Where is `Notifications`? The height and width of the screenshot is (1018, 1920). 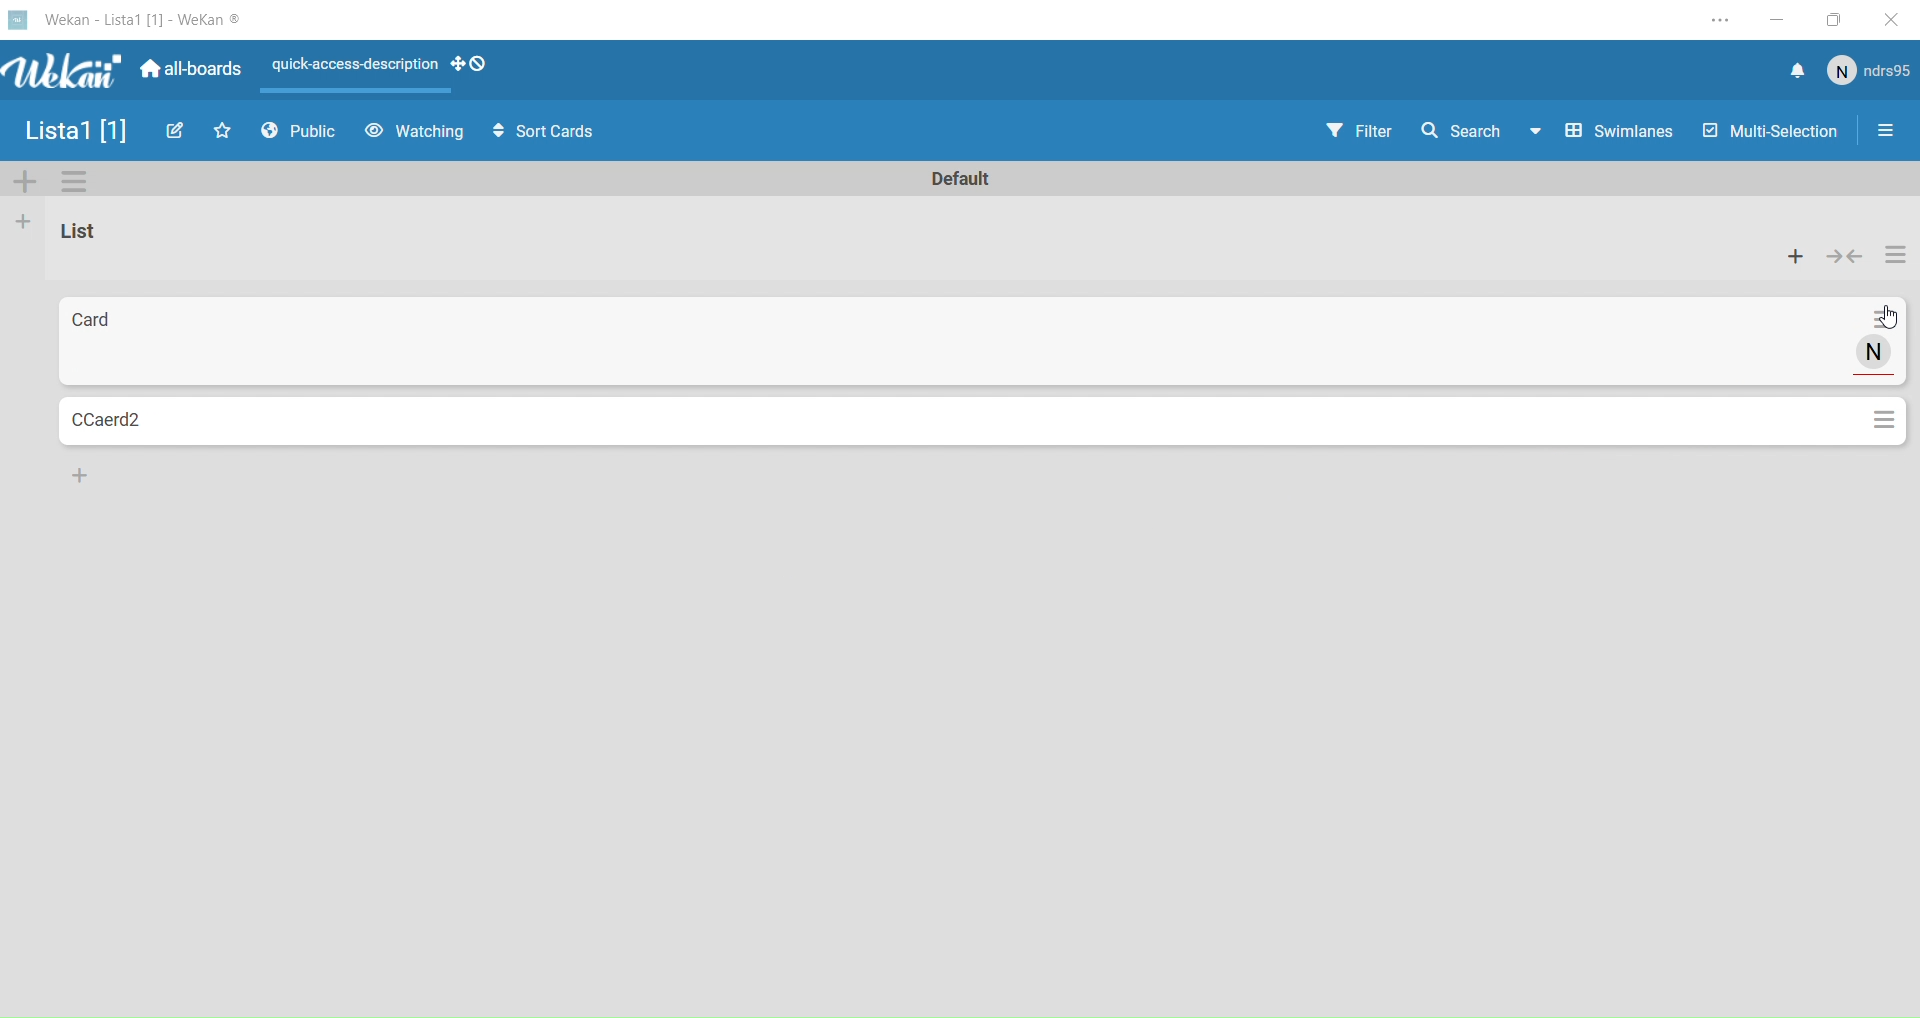 Notifications is located at coordinates (1796, 69).